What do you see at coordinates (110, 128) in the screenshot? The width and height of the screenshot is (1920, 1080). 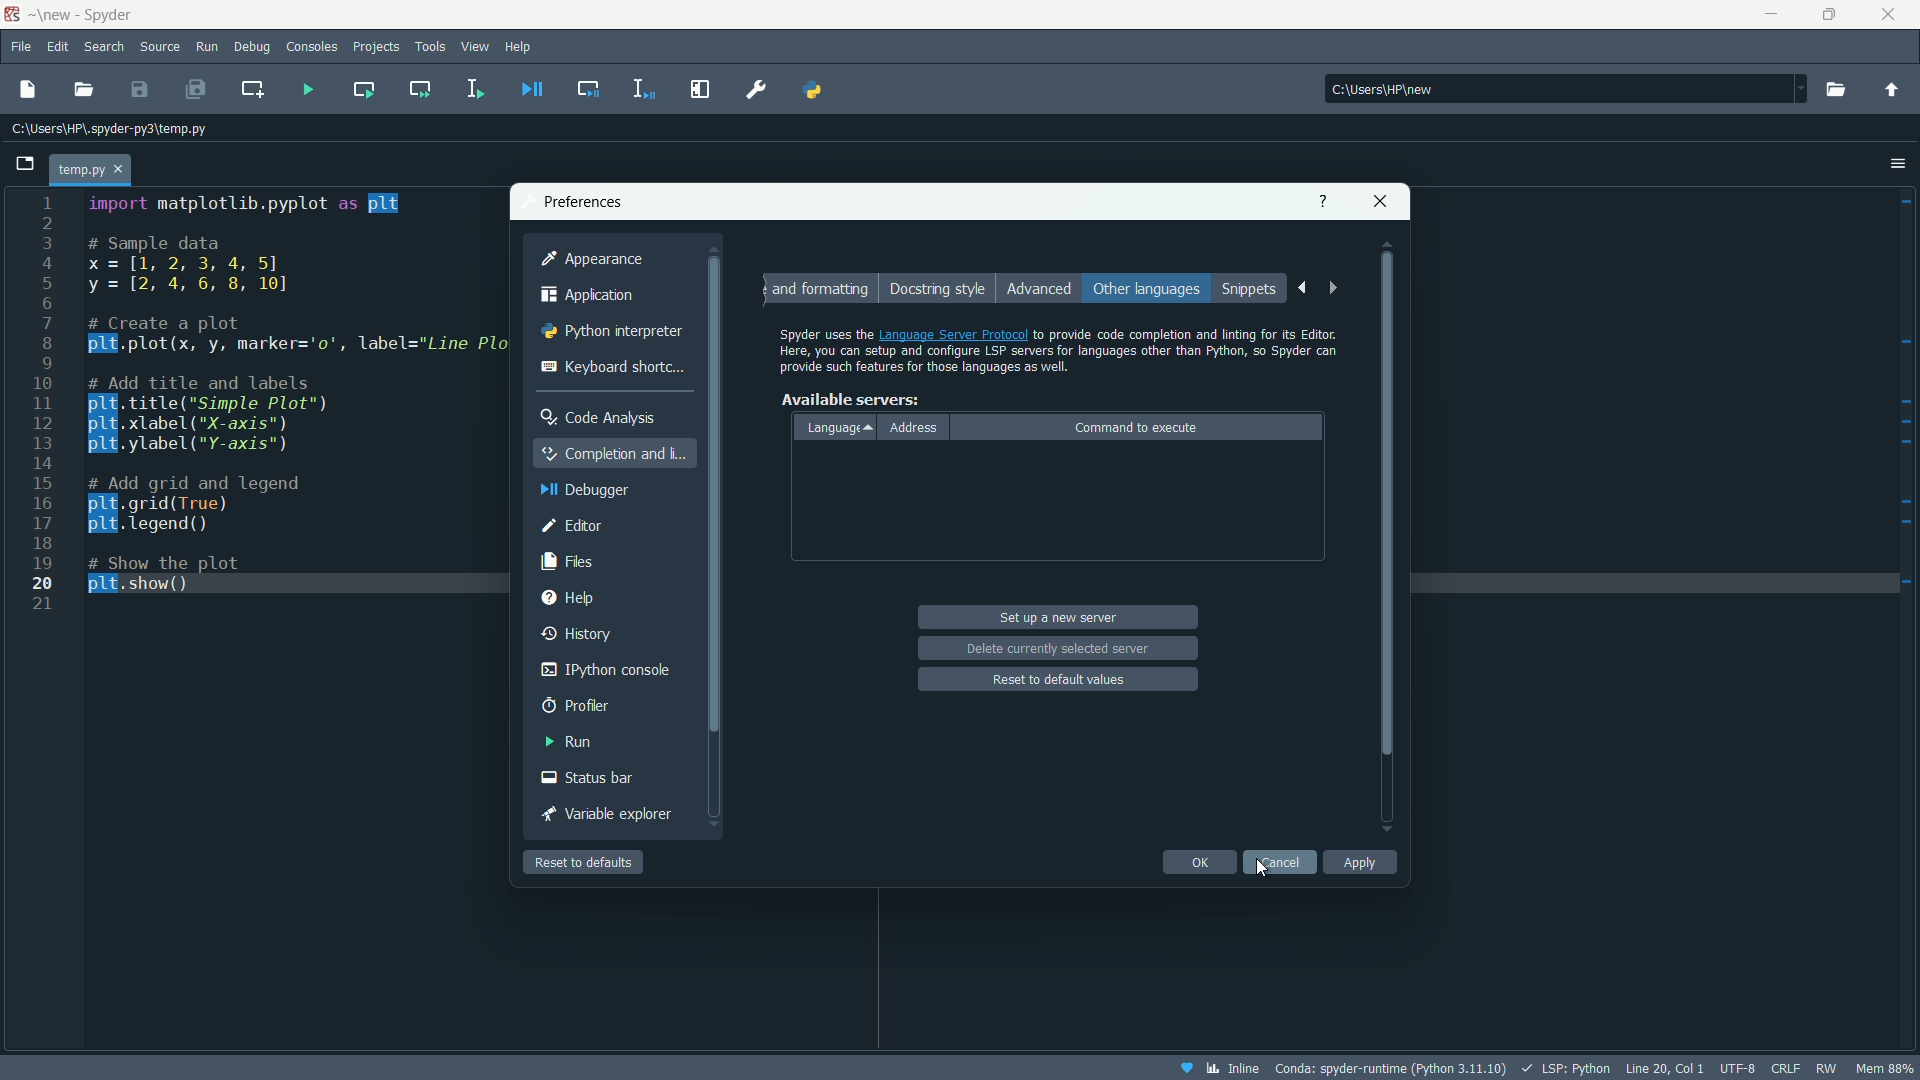 I see `file directory` at bounding box center [110, 128].